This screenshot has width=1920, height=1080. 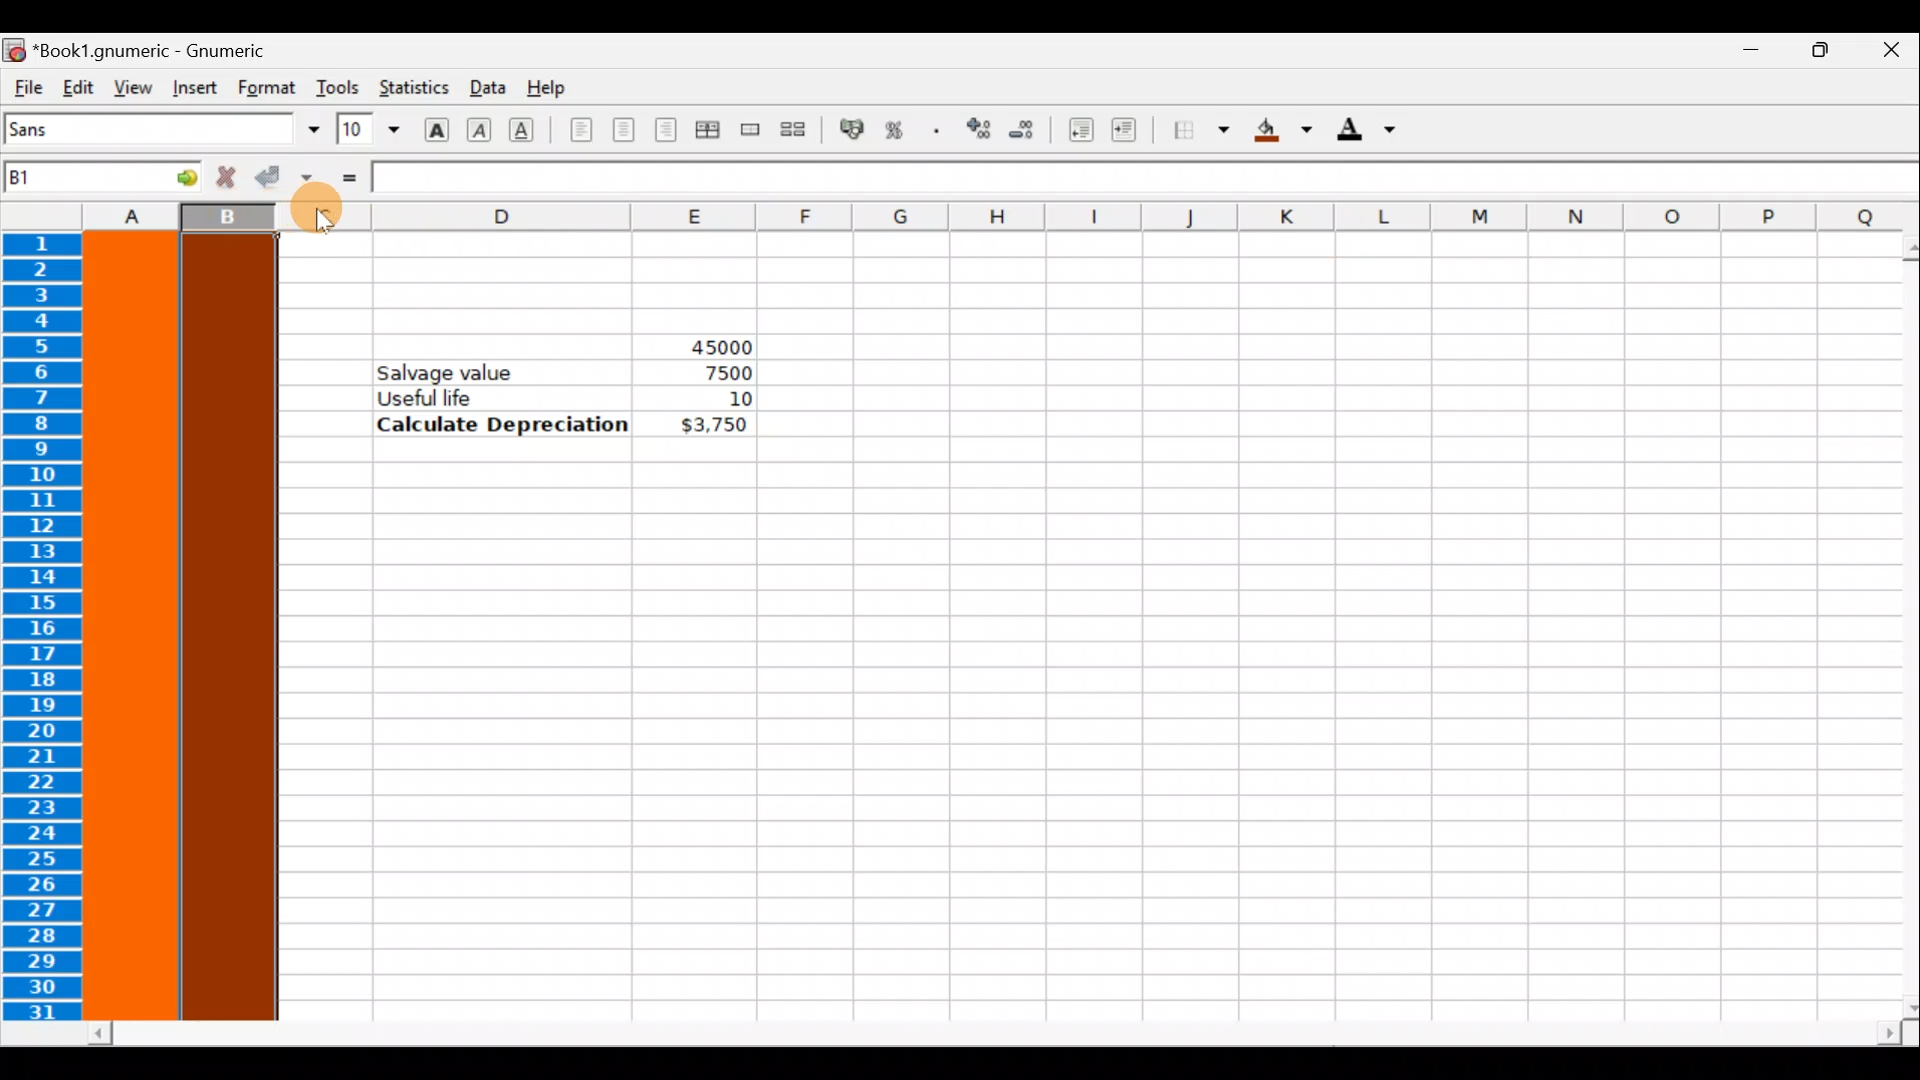 I want to click on Font size 10, so click(x=362, y=131).